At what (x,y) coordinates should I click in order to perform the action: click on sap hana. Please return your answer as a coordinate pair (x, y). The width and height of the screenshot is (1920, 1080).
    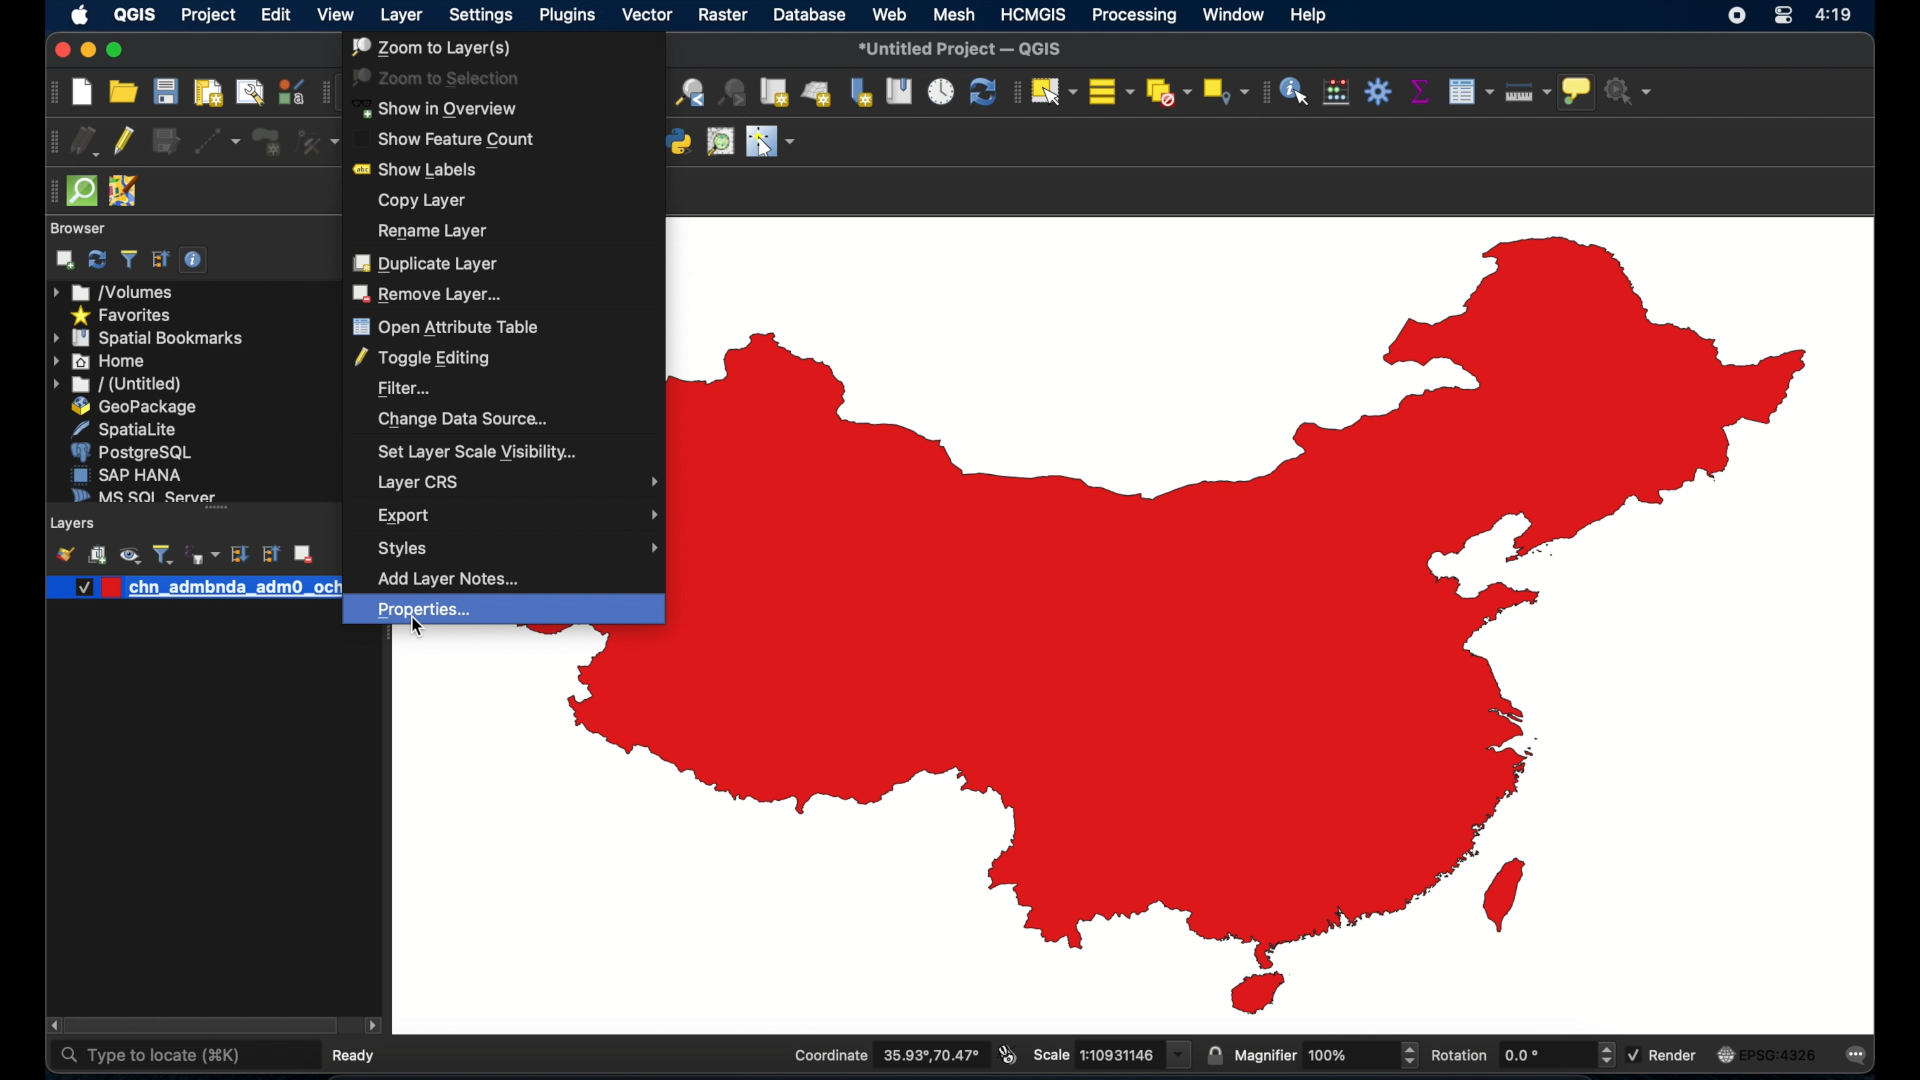
    Looking at the image, I should click on (127, 474).